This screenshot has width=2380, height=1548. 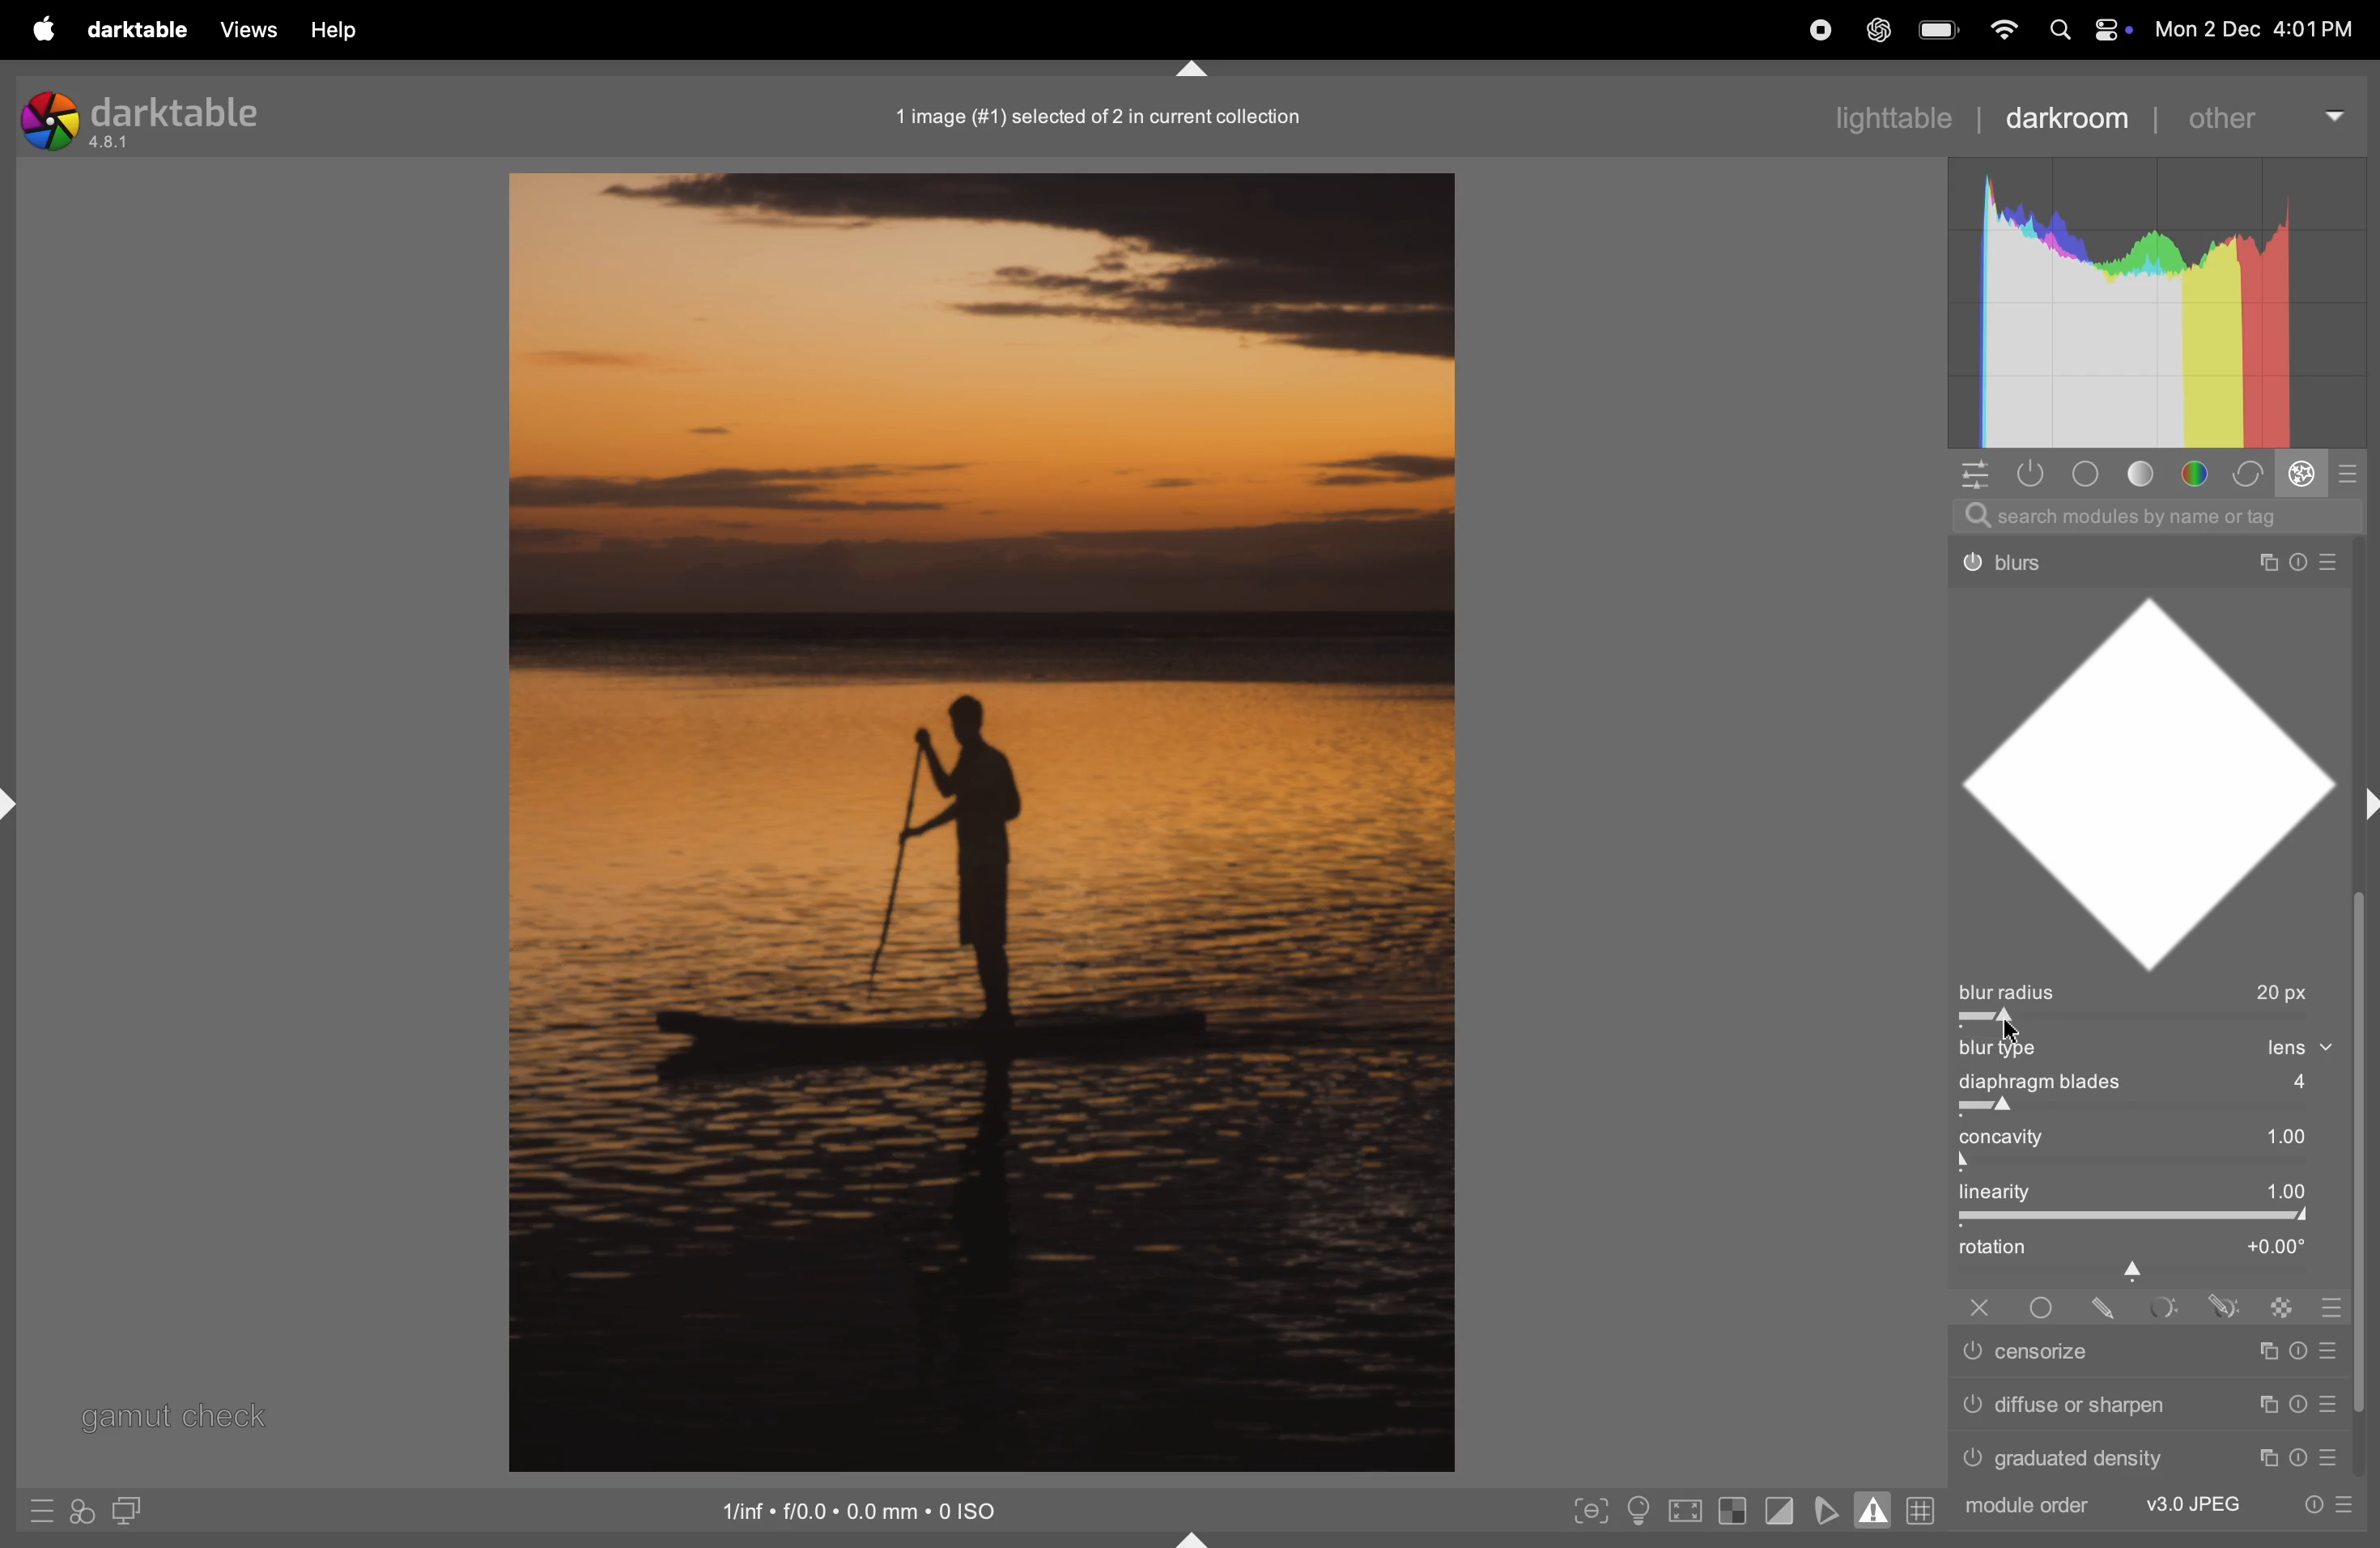 What do you see at coordinates (2141, 1217) in the screenshot?
I see `togglee bar` at bounding box center [2141, 1217].